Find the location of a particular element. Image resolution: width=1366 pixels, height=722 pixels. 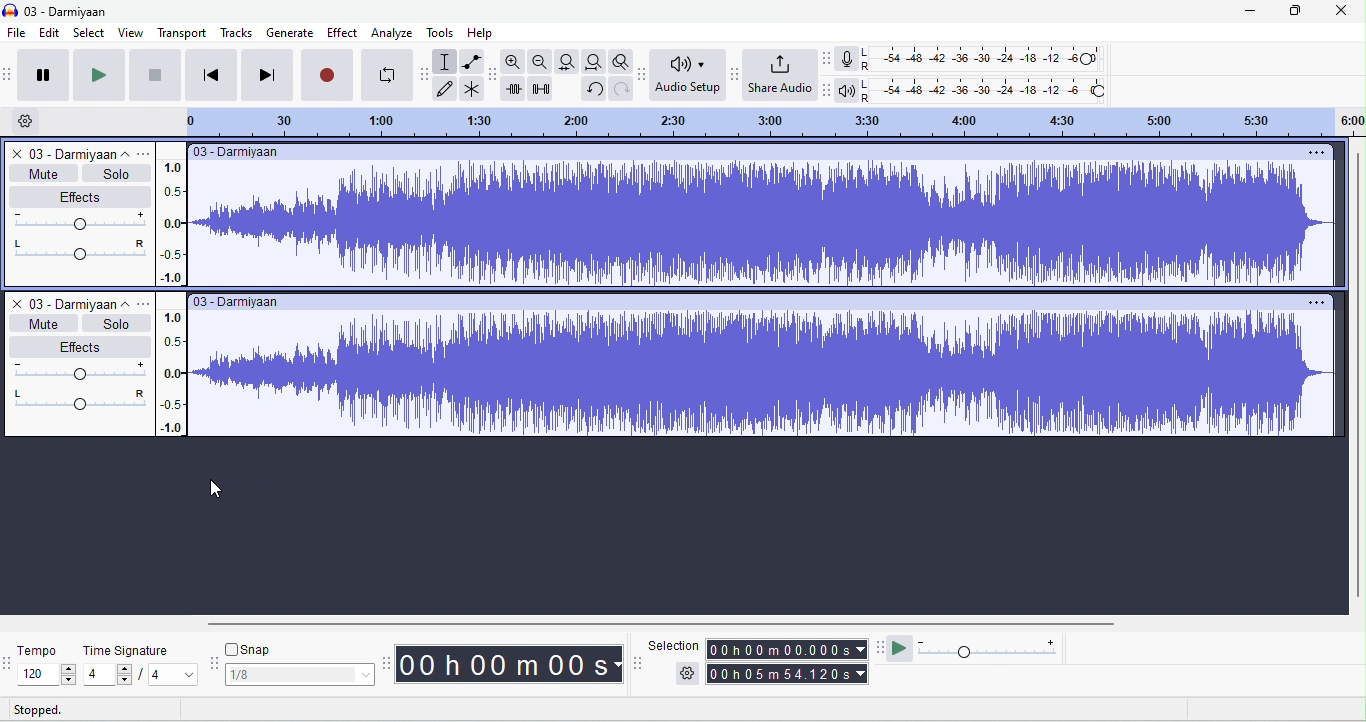

volume is located at coordinates (77, 223).